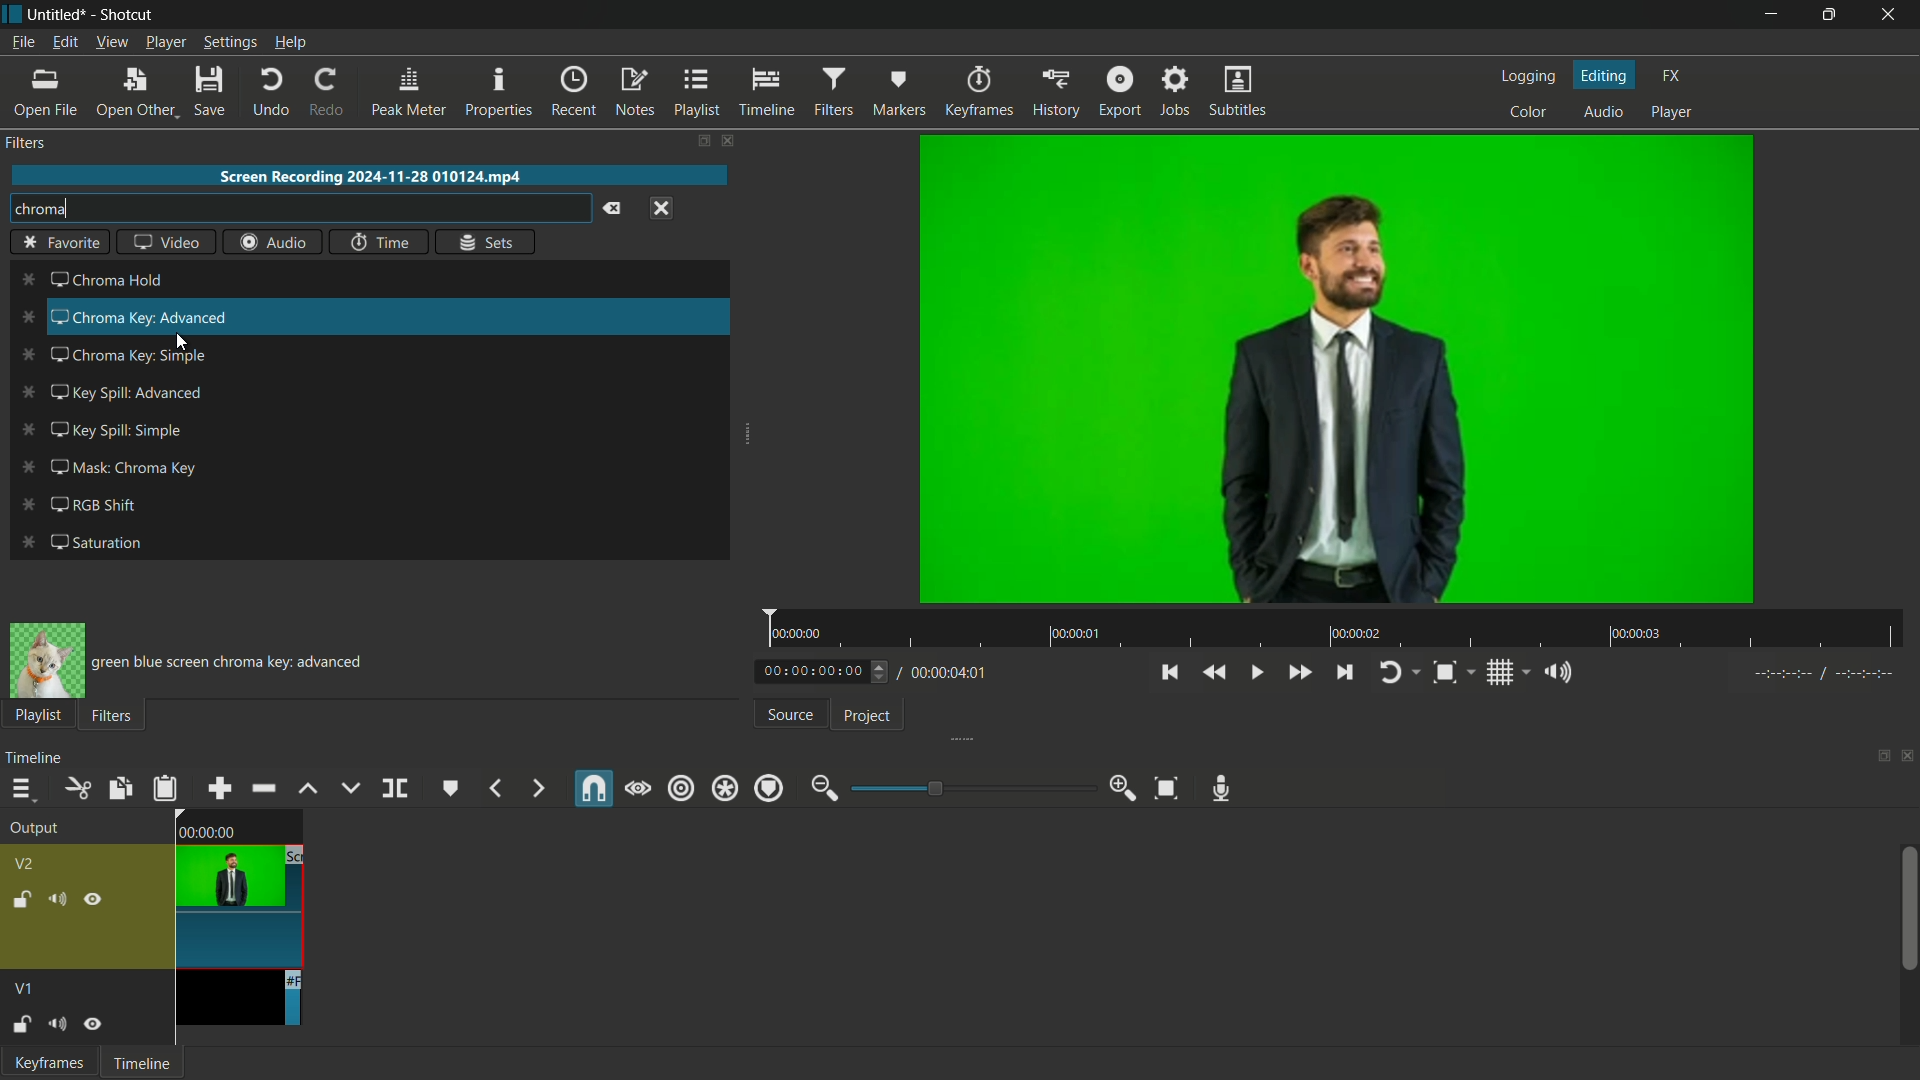 Image resolution: width=1920 pixels, height=1080 pixels. What do you see at coordinates (638, 788) in the screenshot?
I see `scrub while dragging` at bounding box center [638, 788].